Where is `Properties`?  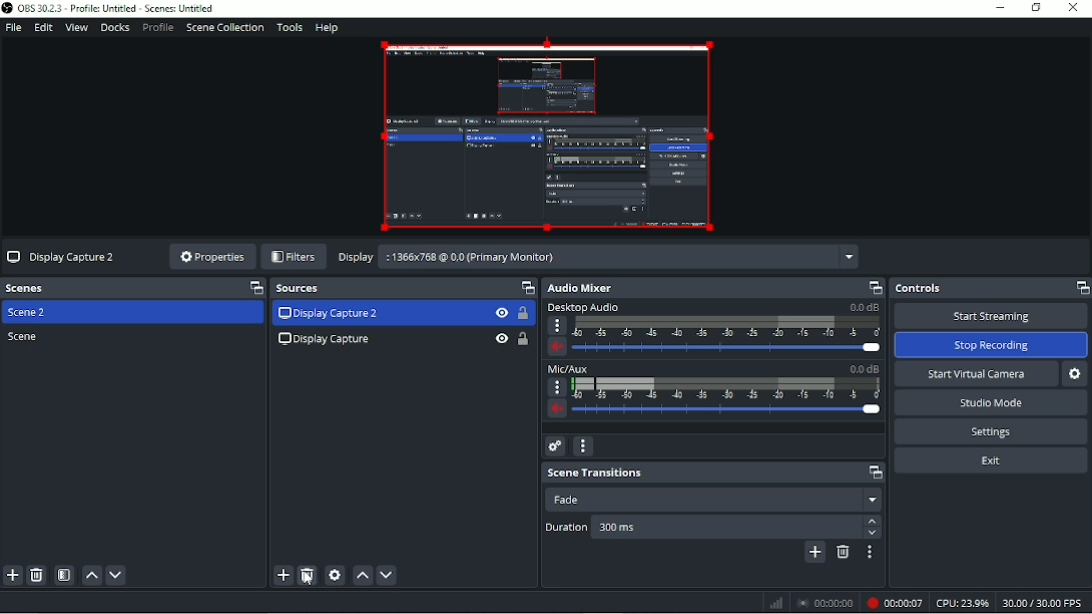 Properties is located at coordinates (207, 257).